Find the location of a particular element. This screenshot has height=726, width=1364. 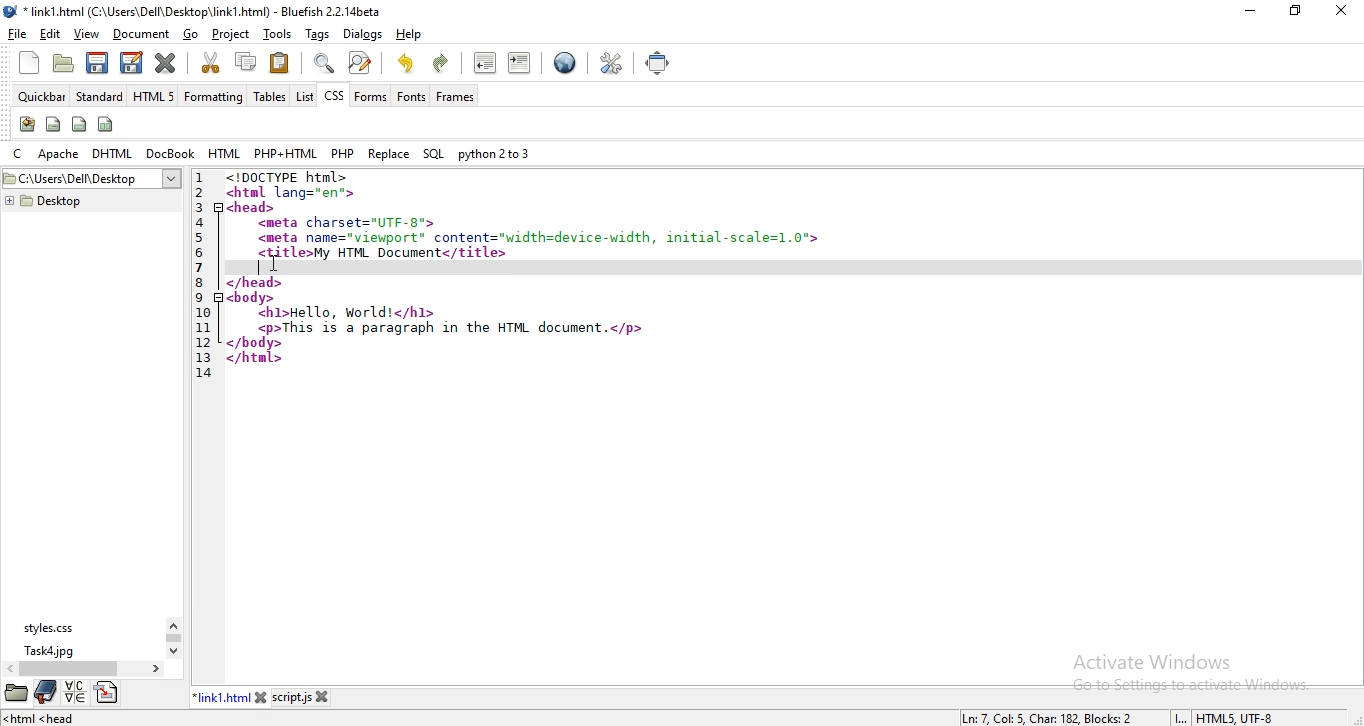

quickbar is located at coordinates (40, 97).